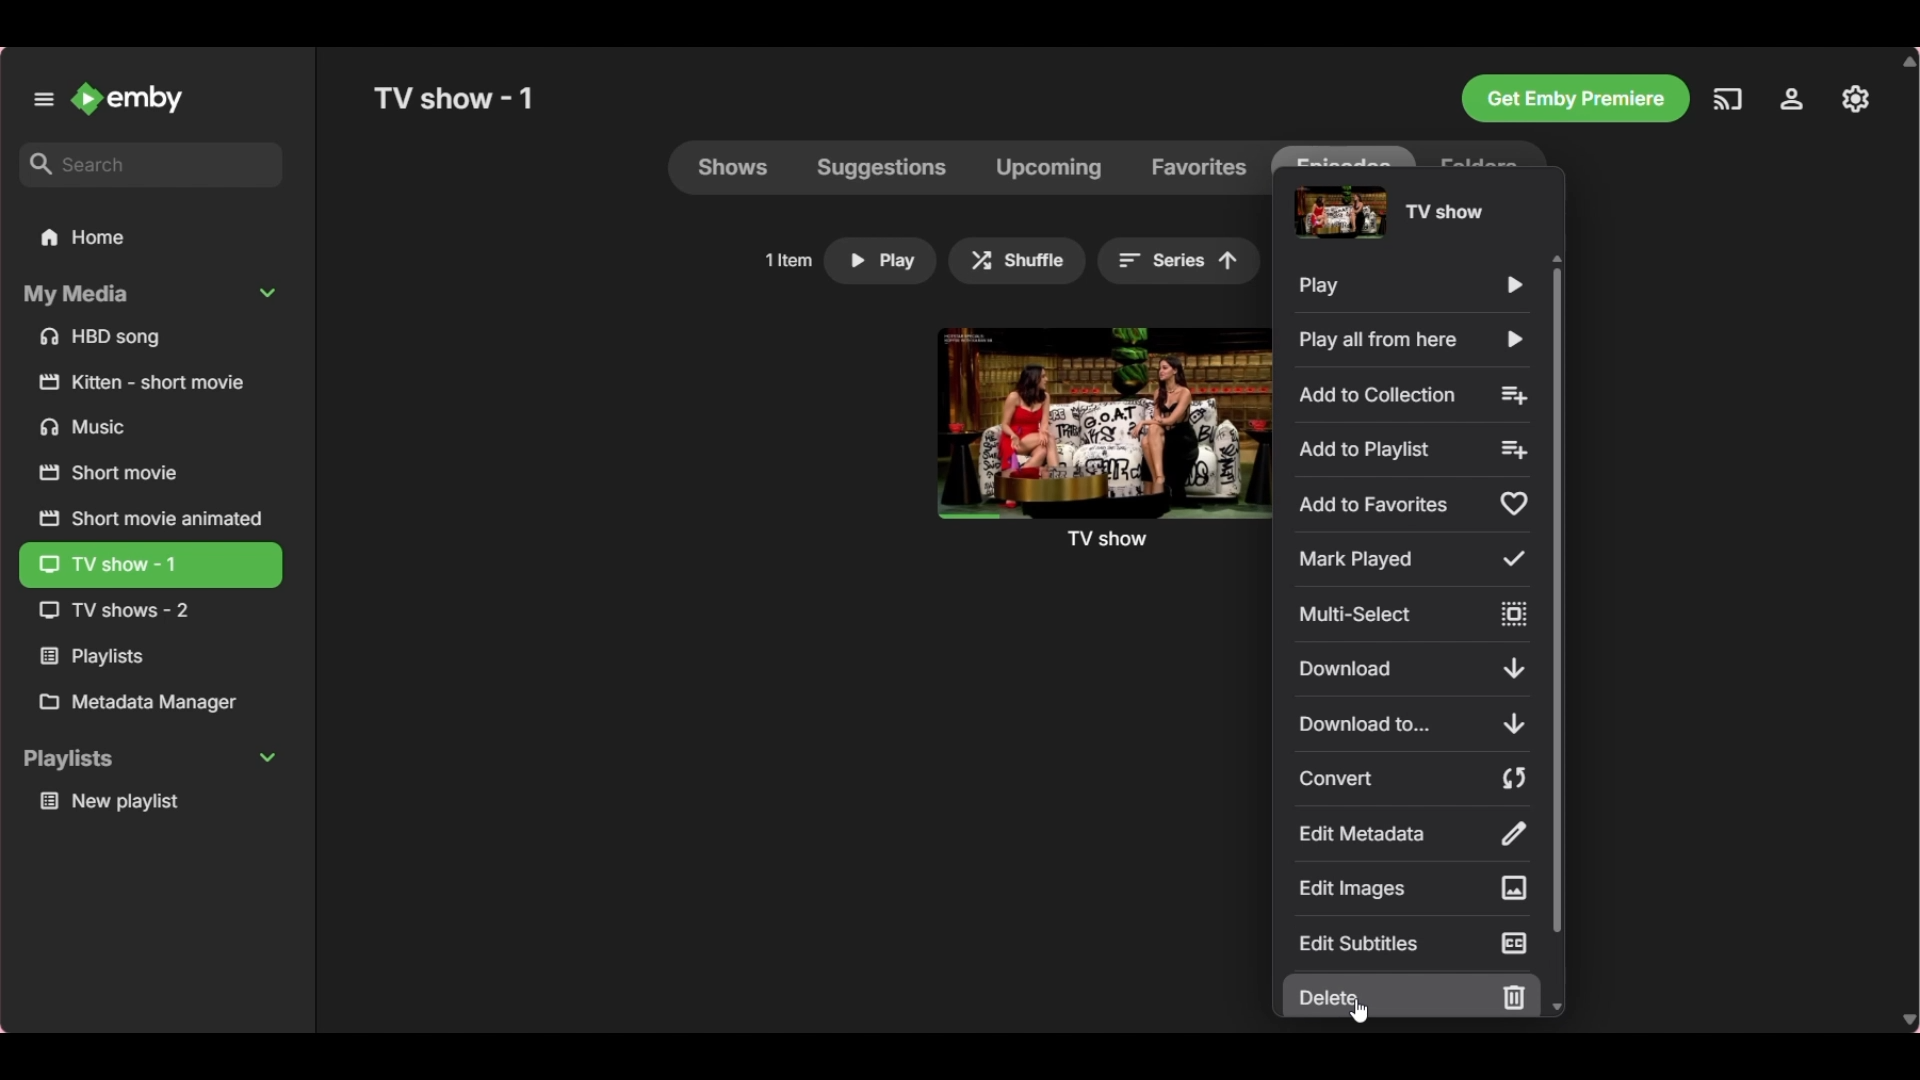  Describe the element at coordinates (788, 260) in the screenshot. I see `Total number of items in current selection` at that location.